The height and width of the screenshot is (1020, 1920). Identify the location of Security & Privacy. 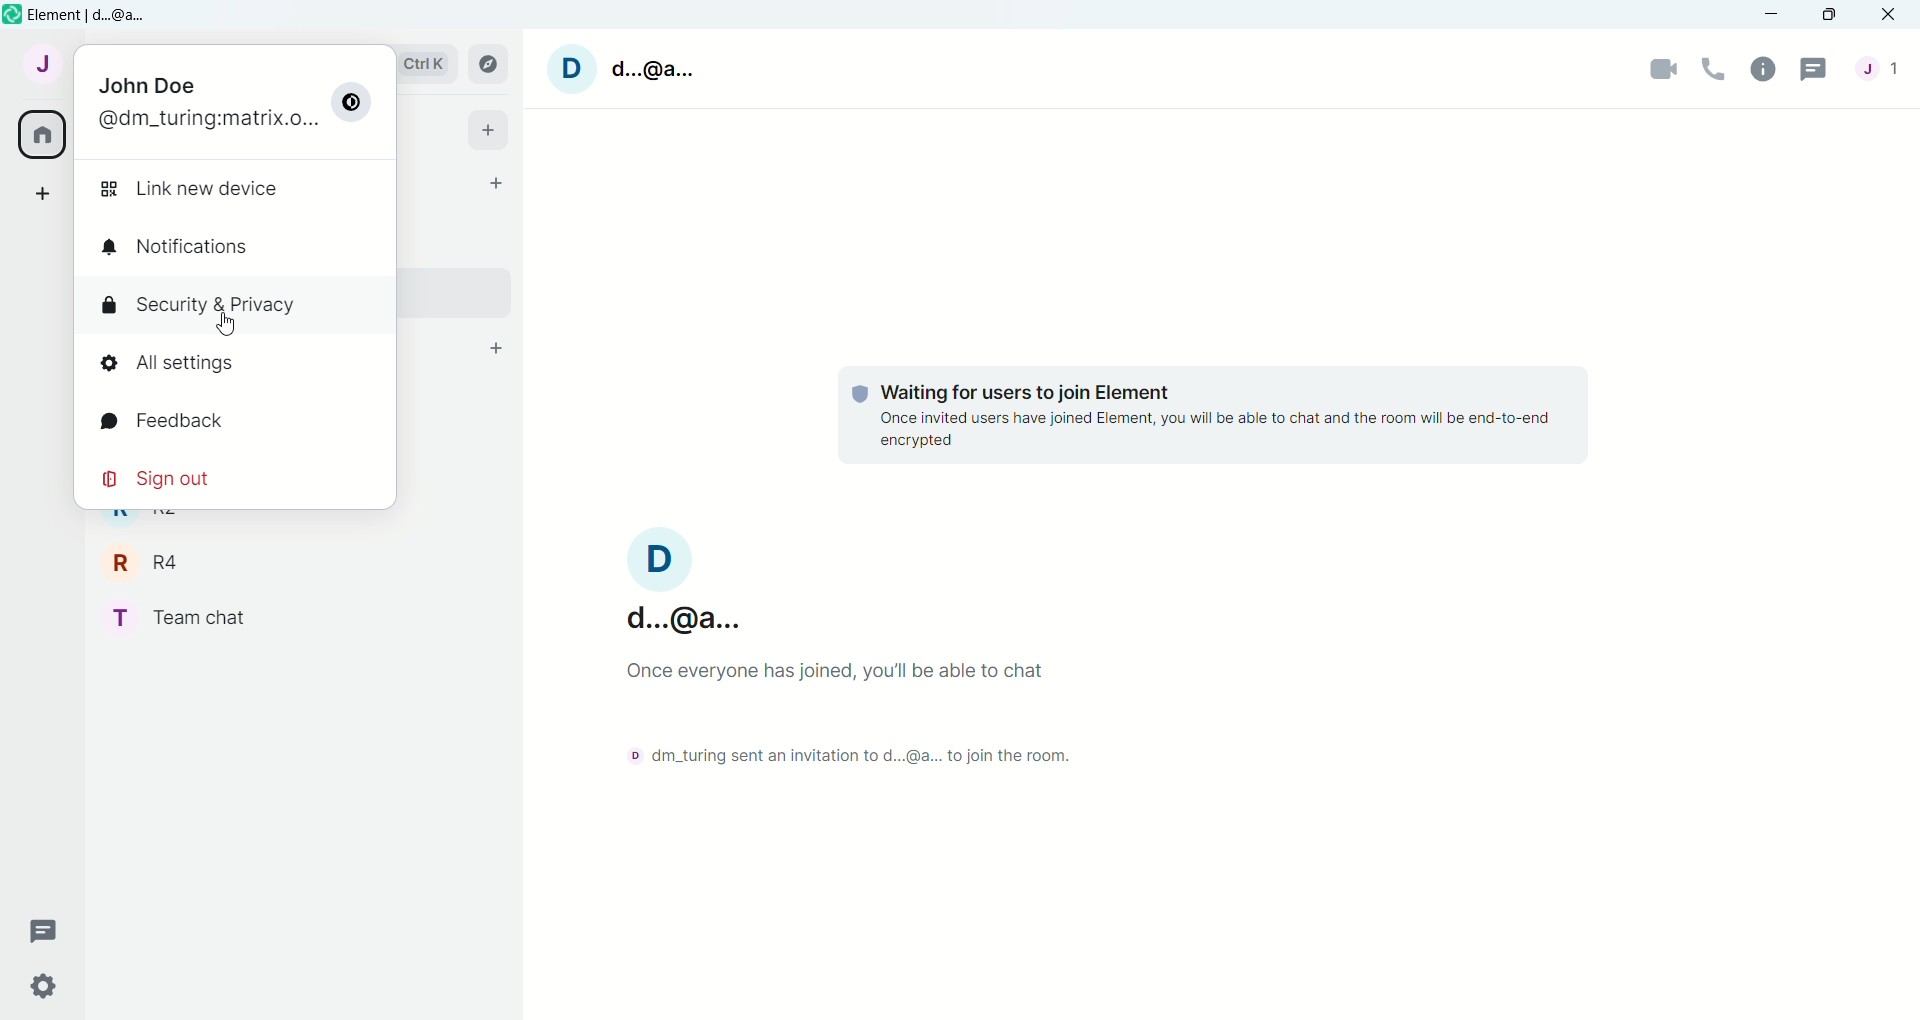
(200, 306).